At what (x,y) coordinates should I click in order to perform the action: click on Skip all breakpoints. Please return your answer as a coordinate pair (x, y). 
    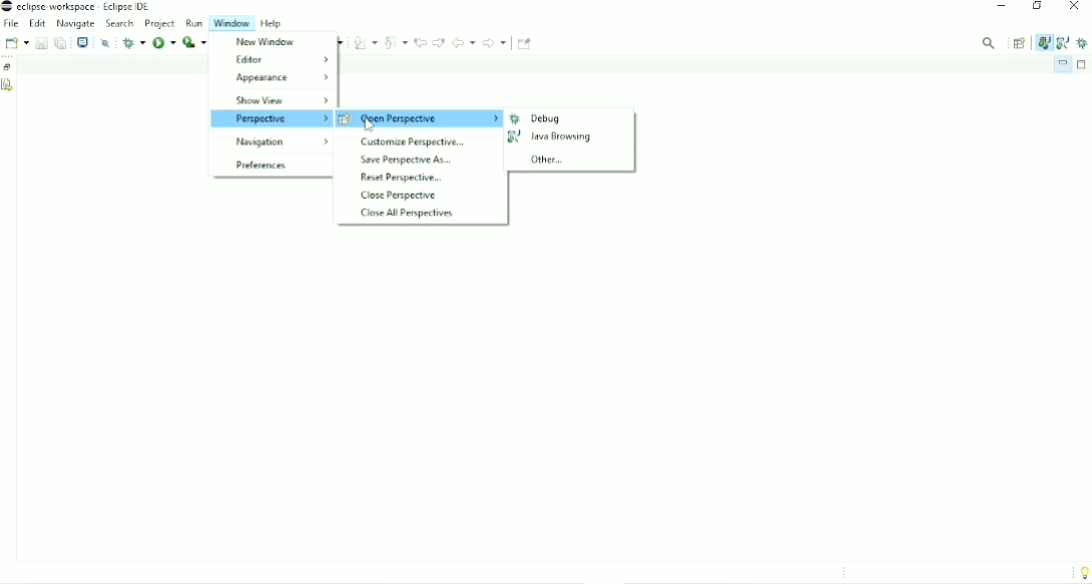
    Looking at the image, I should click on (105, 43).